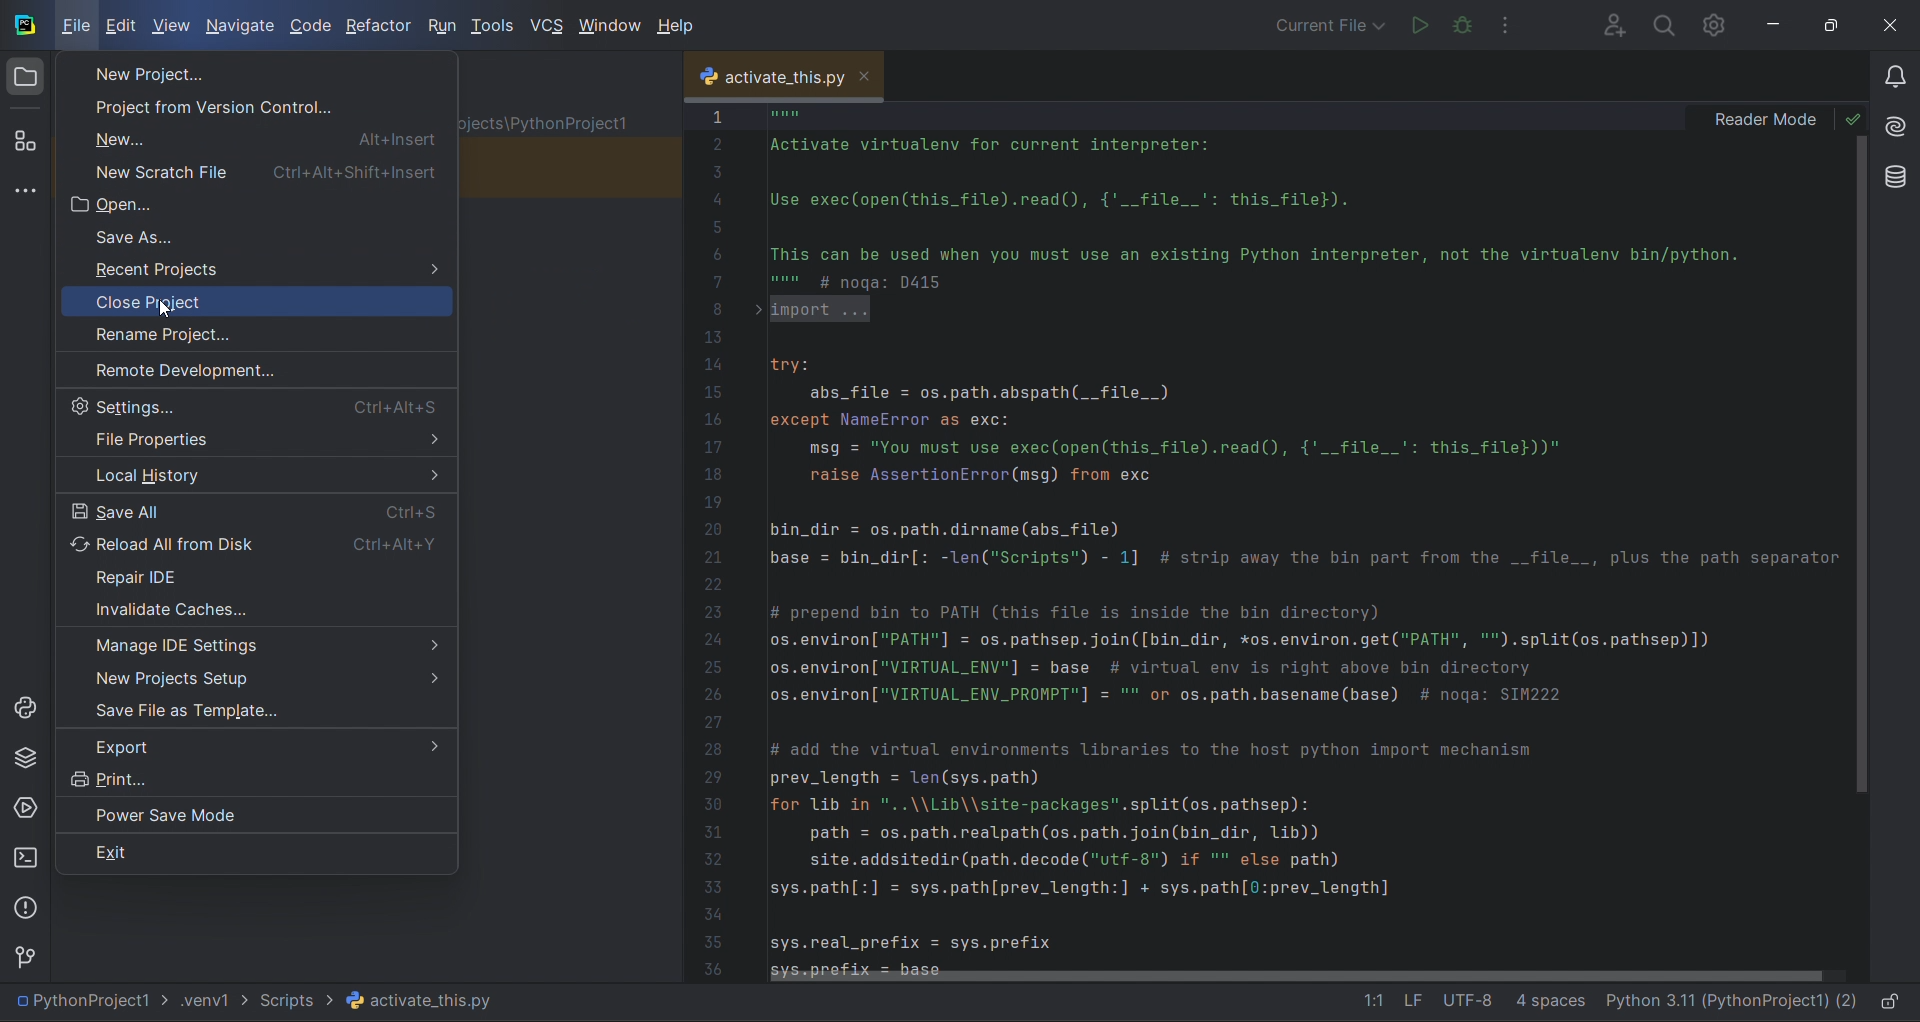 The height and width of the screenshot is (1022, 1920). I want to click on reload, so click(256, 541).